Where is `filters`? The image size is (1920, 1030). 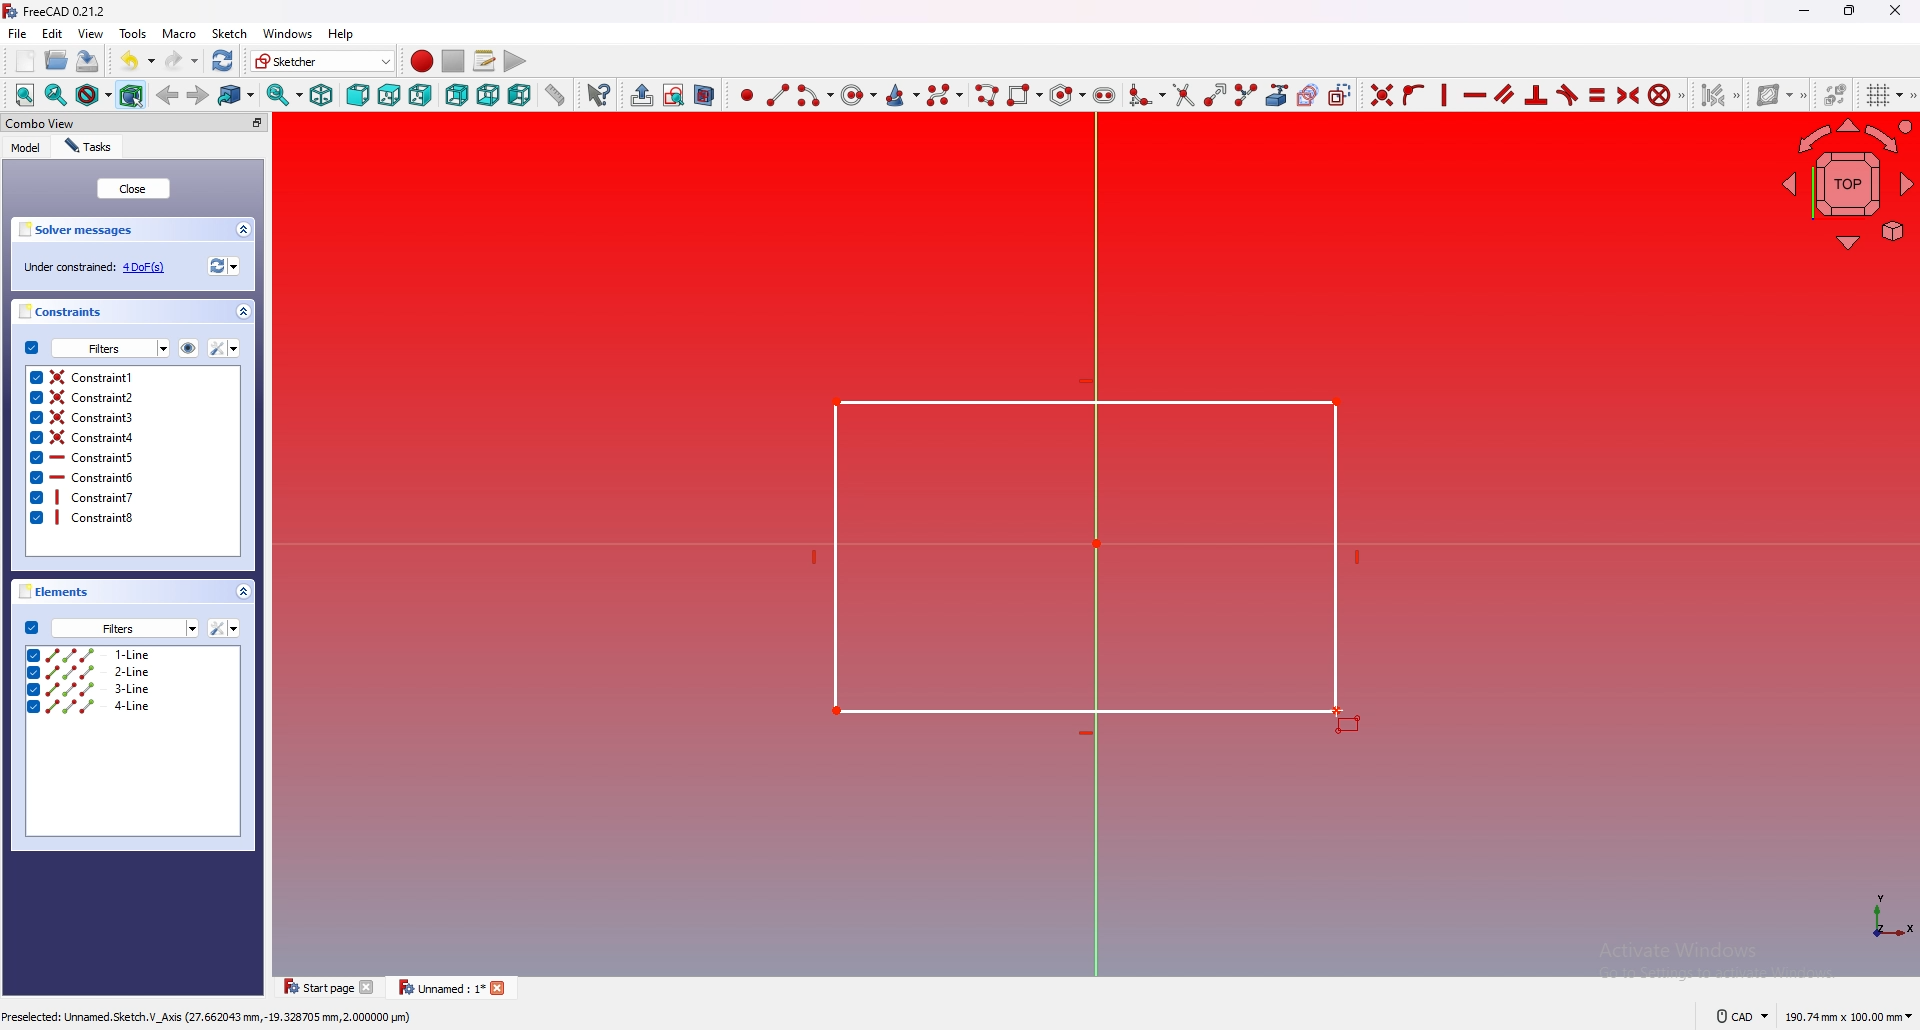
filters is located at coordinates (96, 347).